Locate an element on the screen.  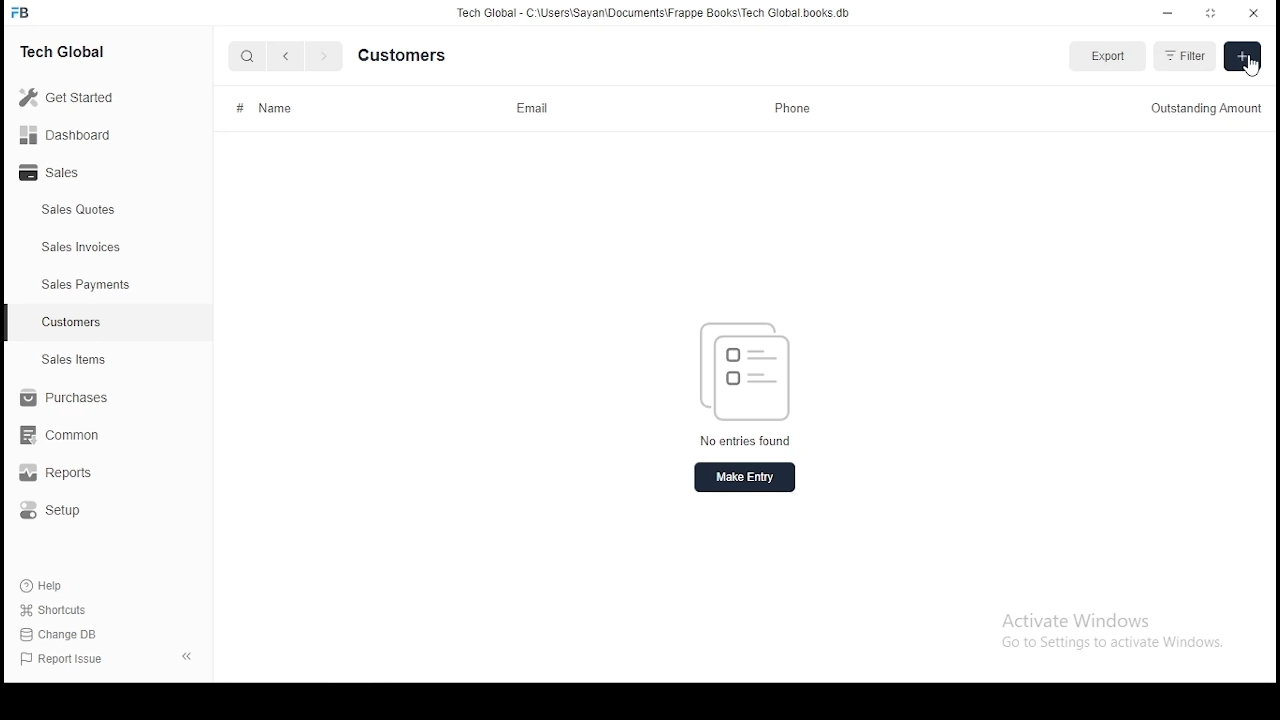
close pane is located at coordinates (189, 656).